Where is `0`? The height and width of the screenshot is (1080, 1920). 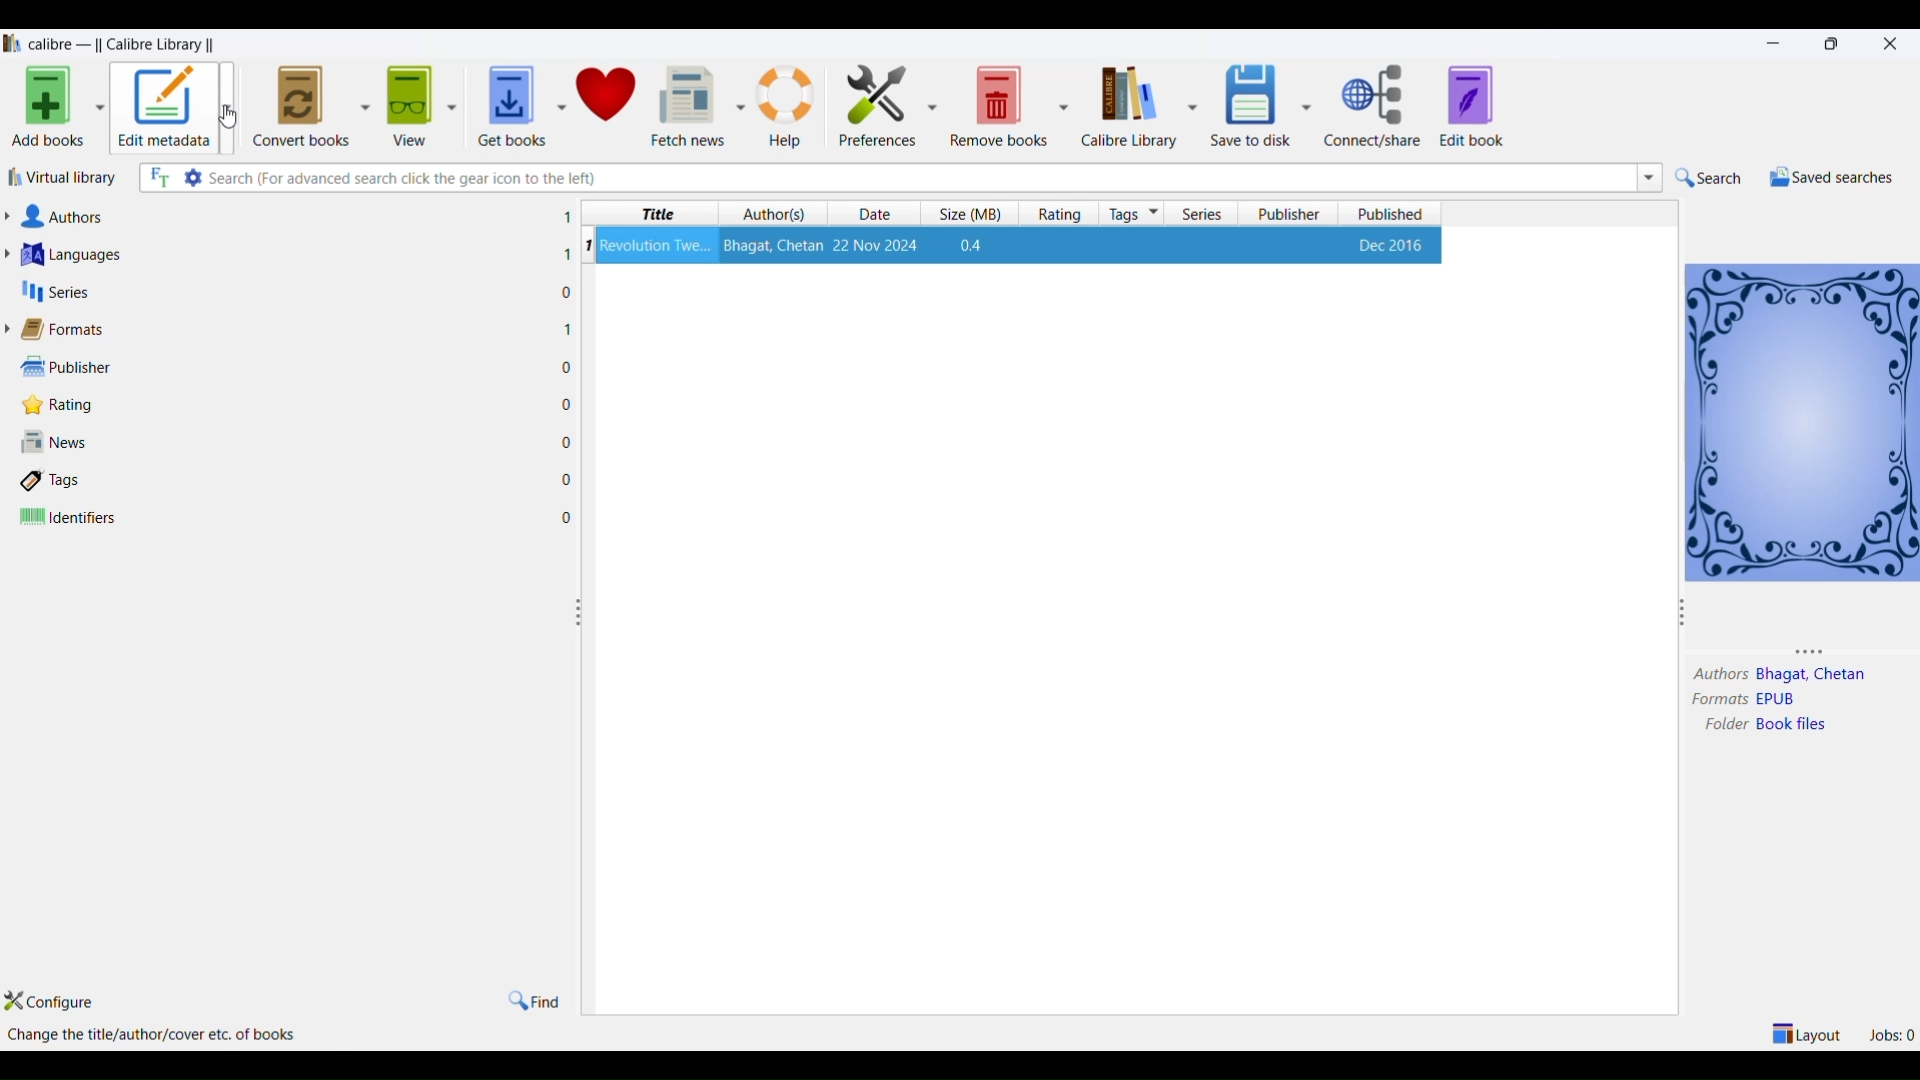
0 is located at coordinates (568, 368).